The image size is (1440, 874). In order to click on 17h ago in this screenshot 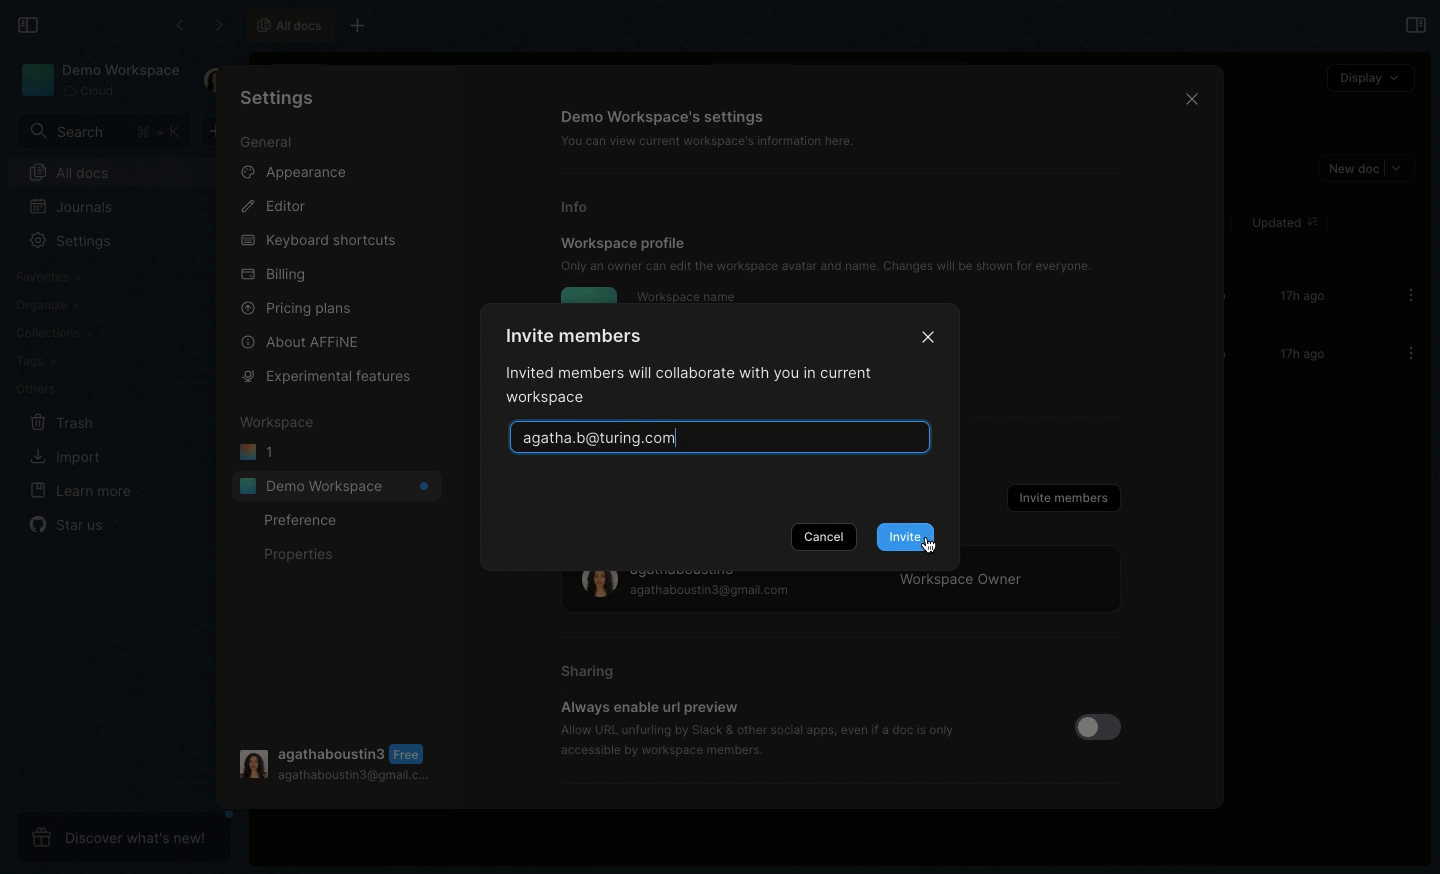, I will do `click(1299, 355)`.